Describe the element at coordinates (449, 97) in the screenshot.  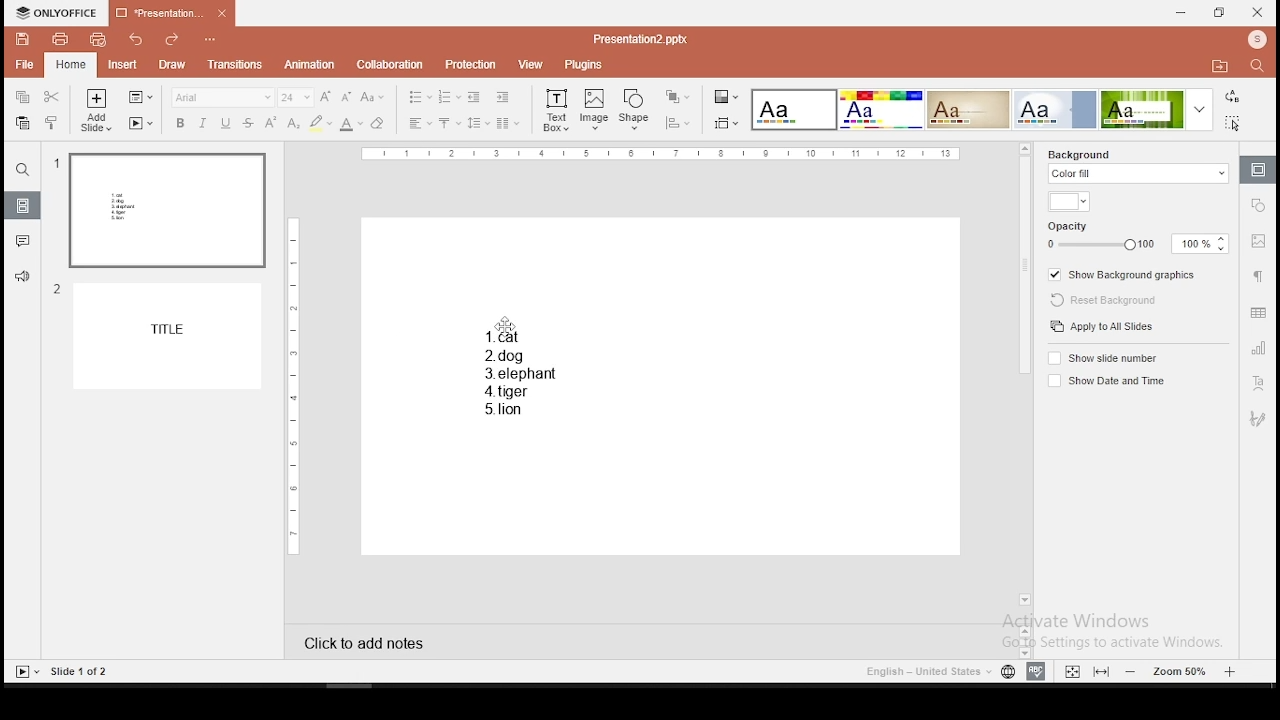
I see `numbering` at that location.